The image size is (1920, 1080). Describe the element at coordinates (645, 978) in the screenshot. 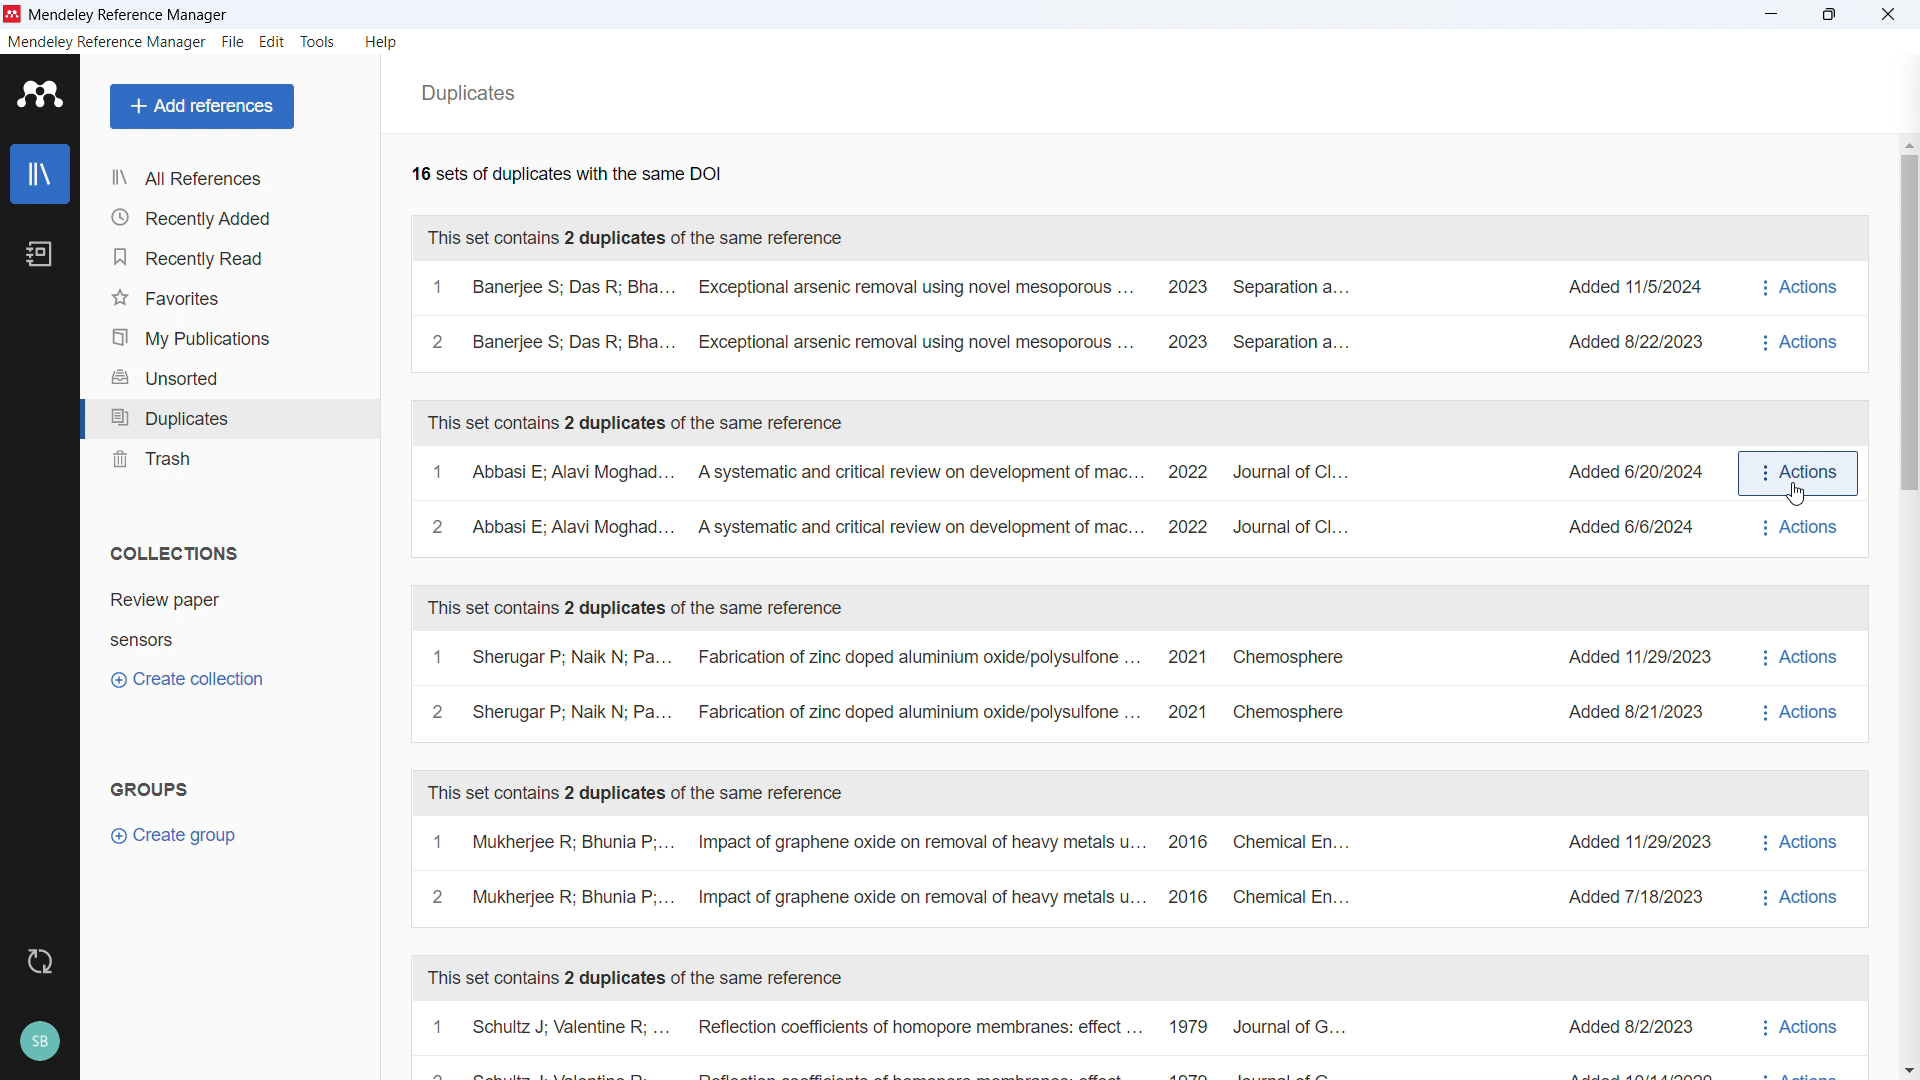

I see `This set contains 2 duplicates of the same reference` at that location.